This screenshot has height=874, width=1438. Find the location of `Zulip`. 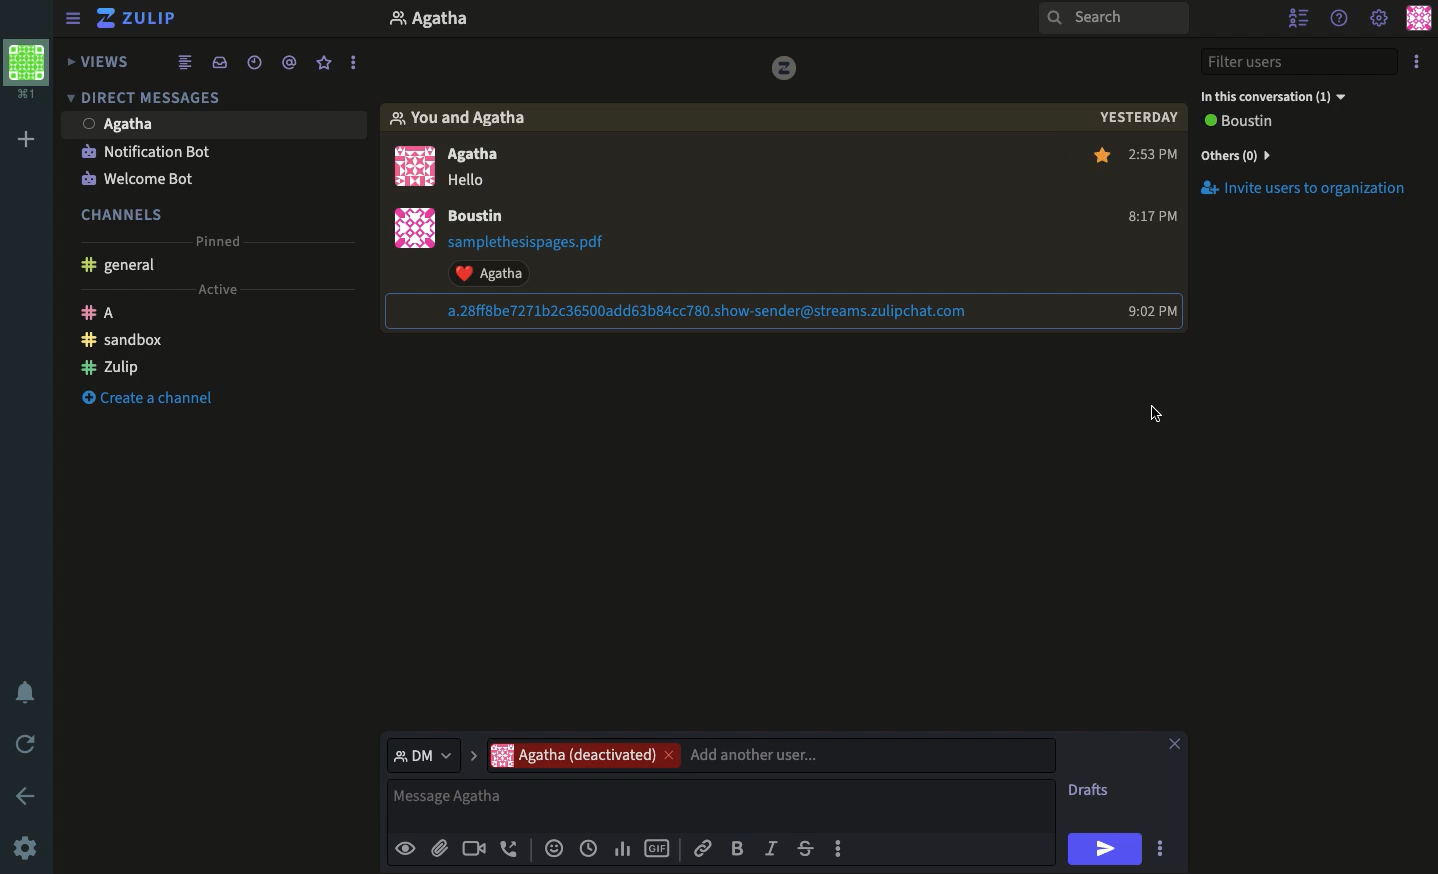

Zulip is located at coordinates (140, 17).